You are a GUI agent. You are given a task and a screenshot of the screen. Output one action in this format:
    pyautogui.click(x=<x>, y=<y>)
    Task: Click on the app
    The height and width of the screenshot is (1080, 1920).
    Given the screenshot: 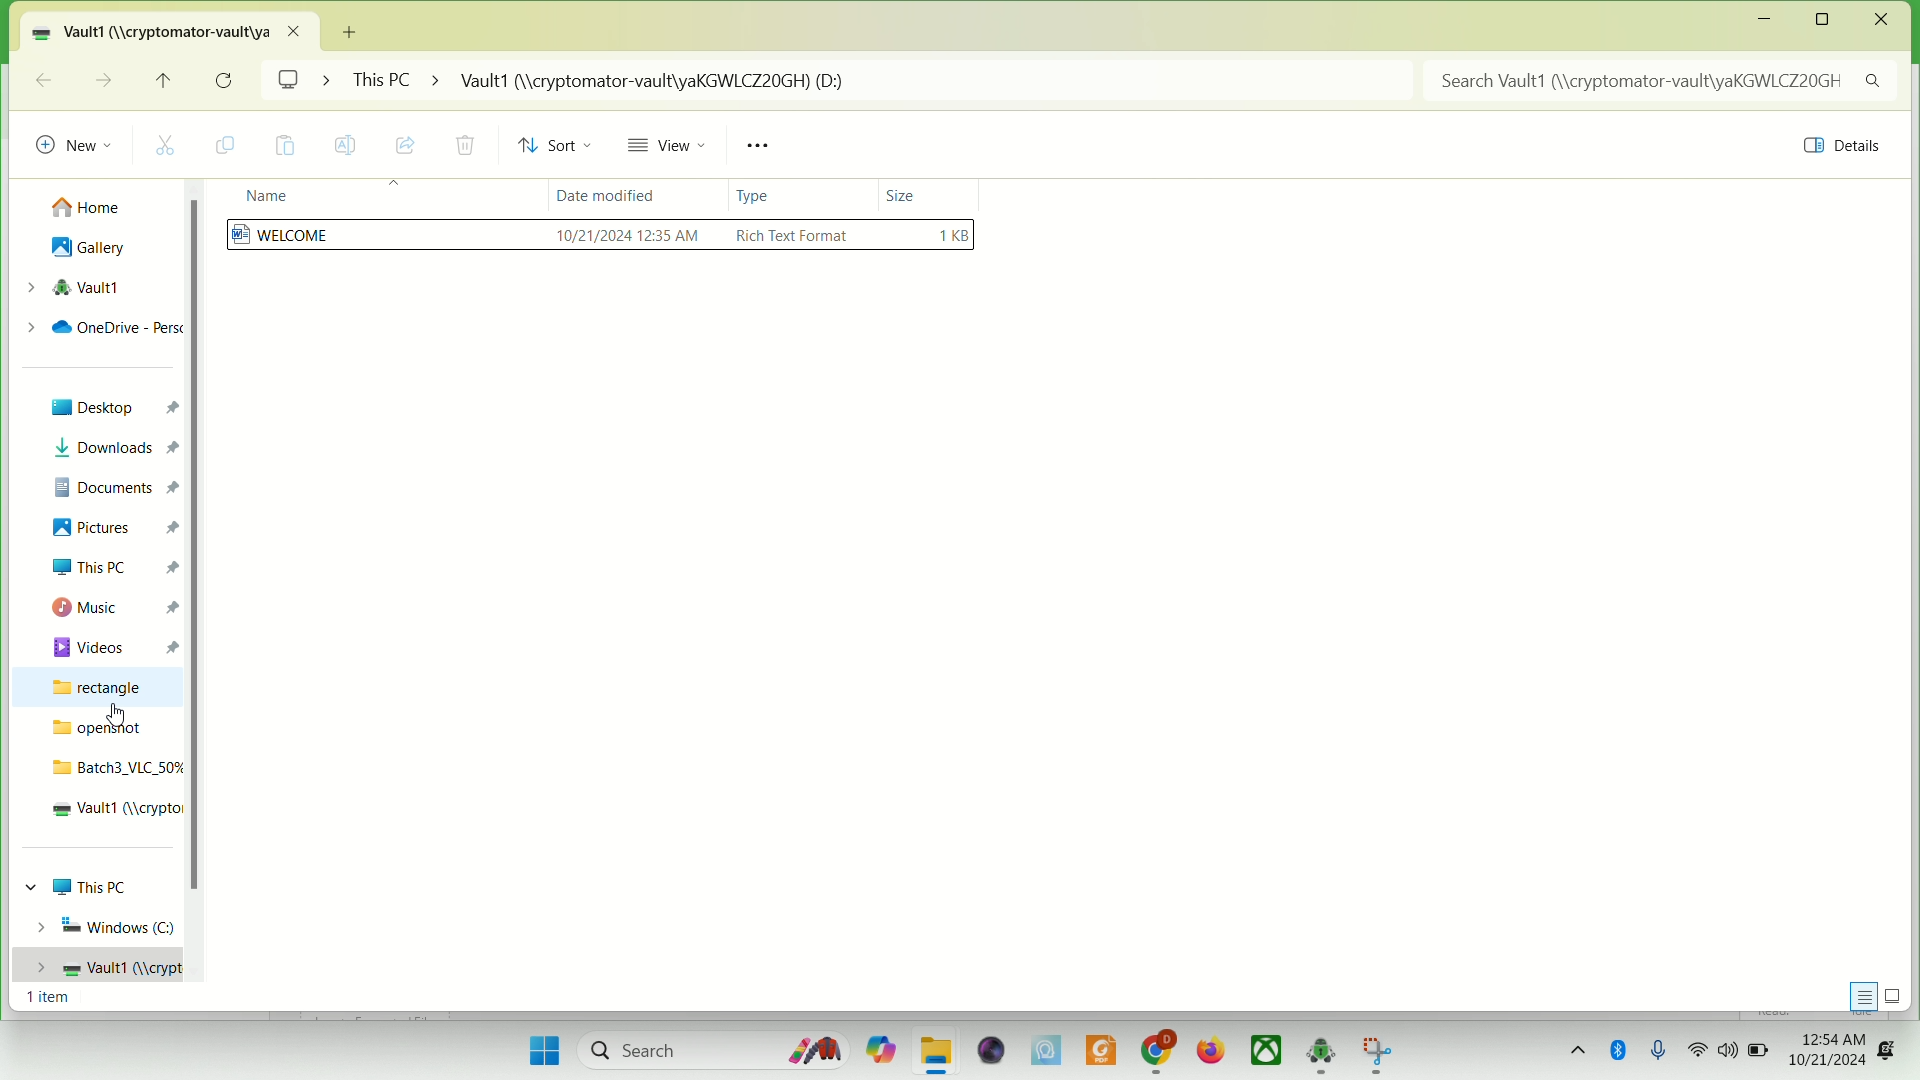 What is the action you would take?
    pyautogui.click(x=1376, y=1054)
    